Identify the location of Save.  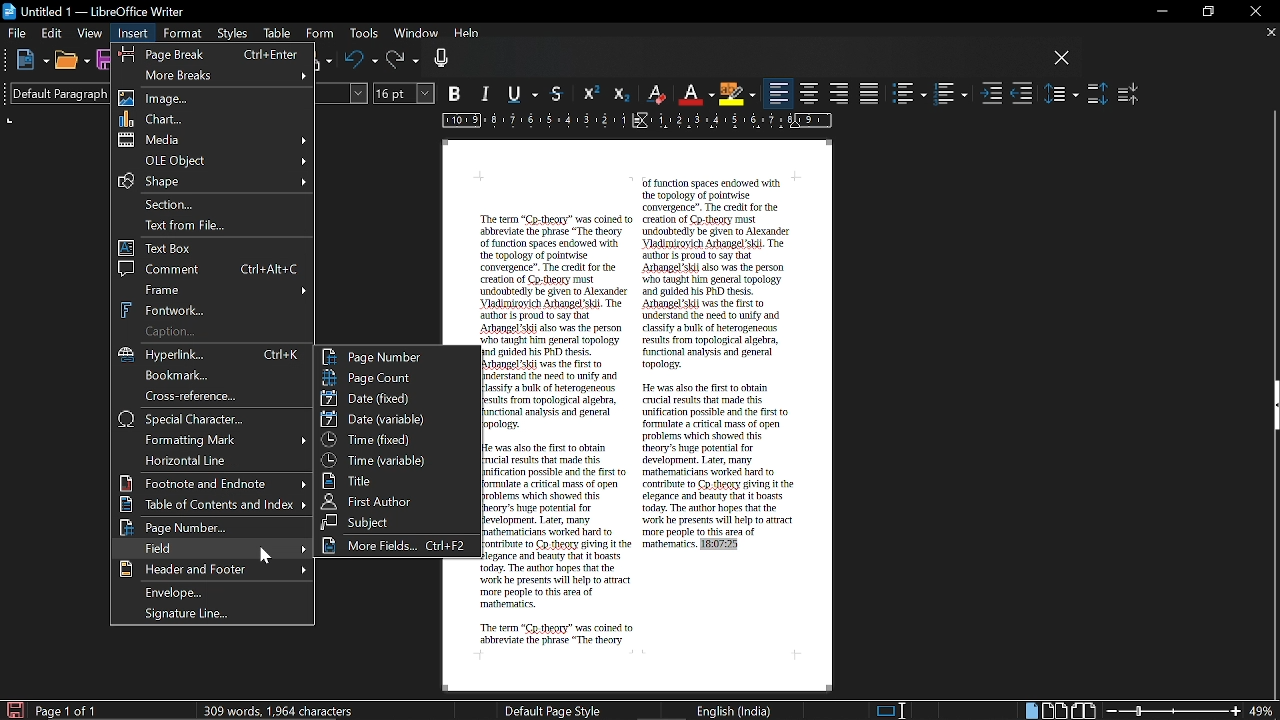
(13, 709).